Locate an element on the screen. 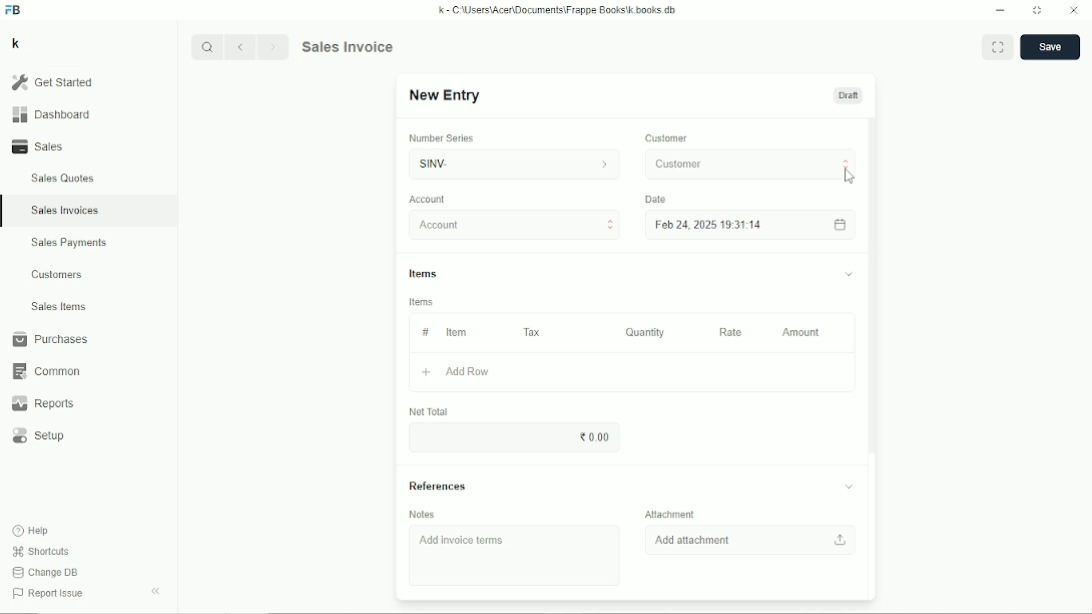  Number series is located at coordinates (442, 138).